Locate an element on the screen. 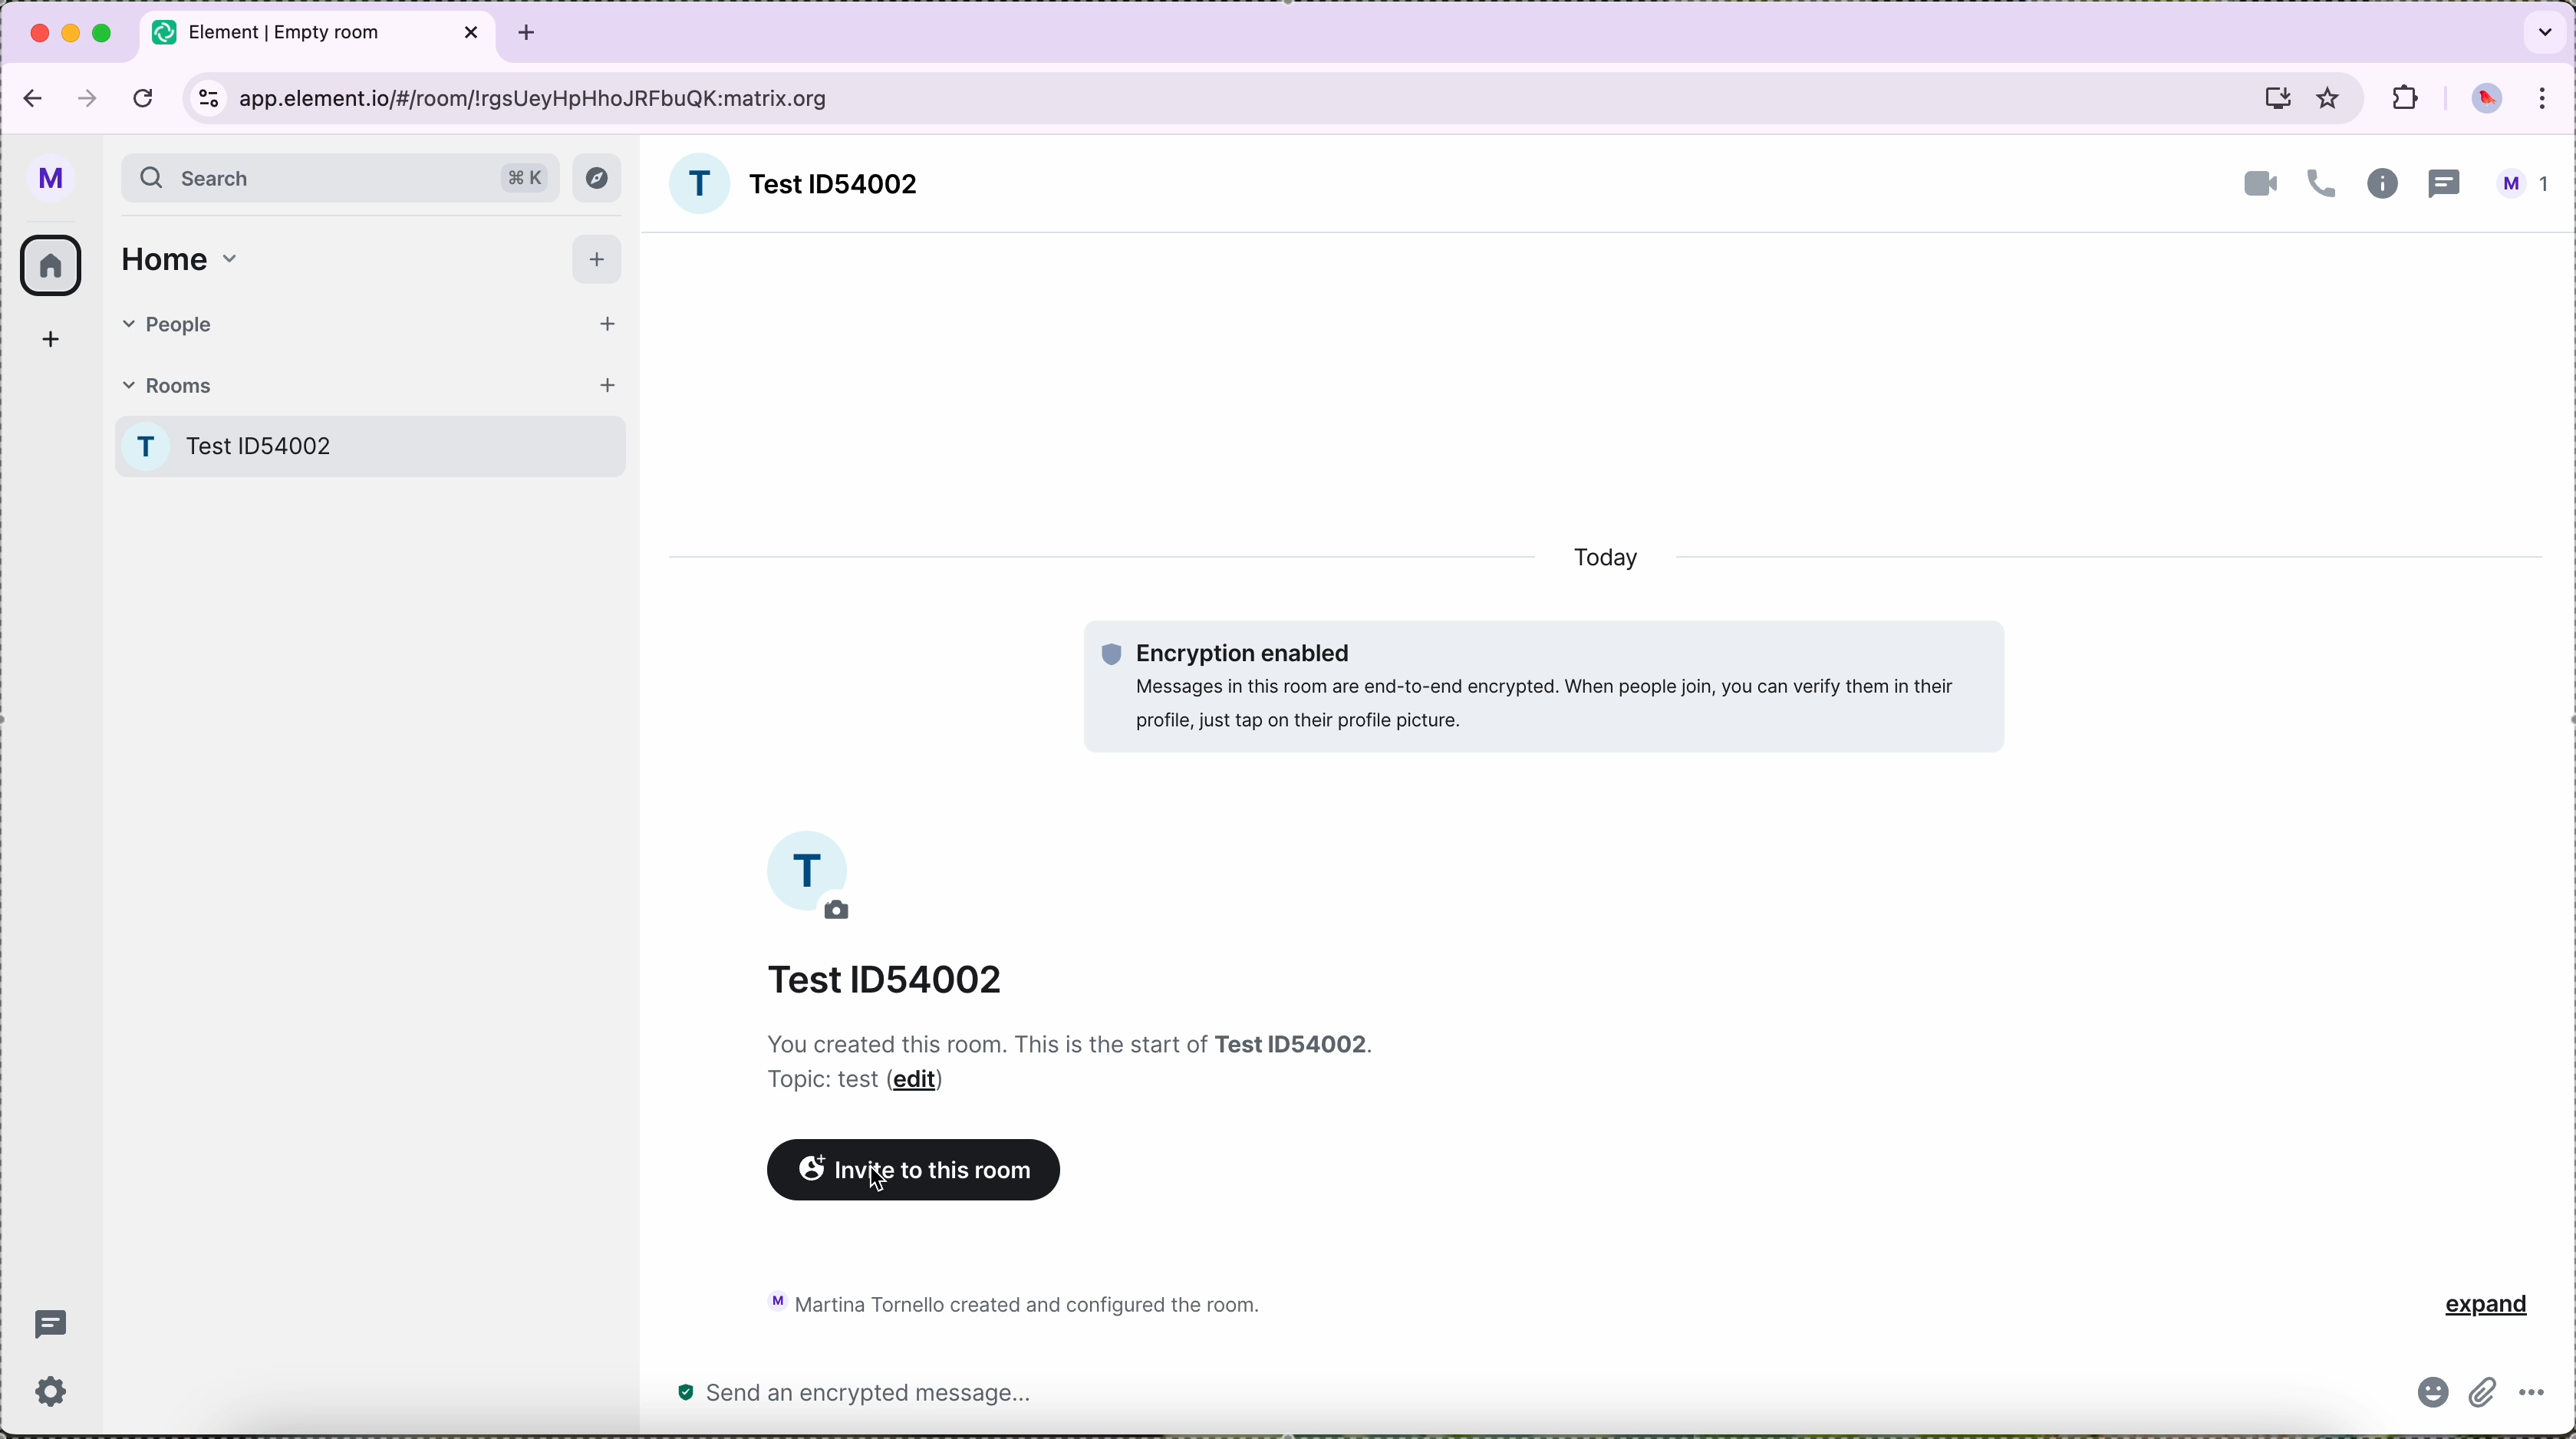  close Google Chrome is located at coordinates (41, 32).